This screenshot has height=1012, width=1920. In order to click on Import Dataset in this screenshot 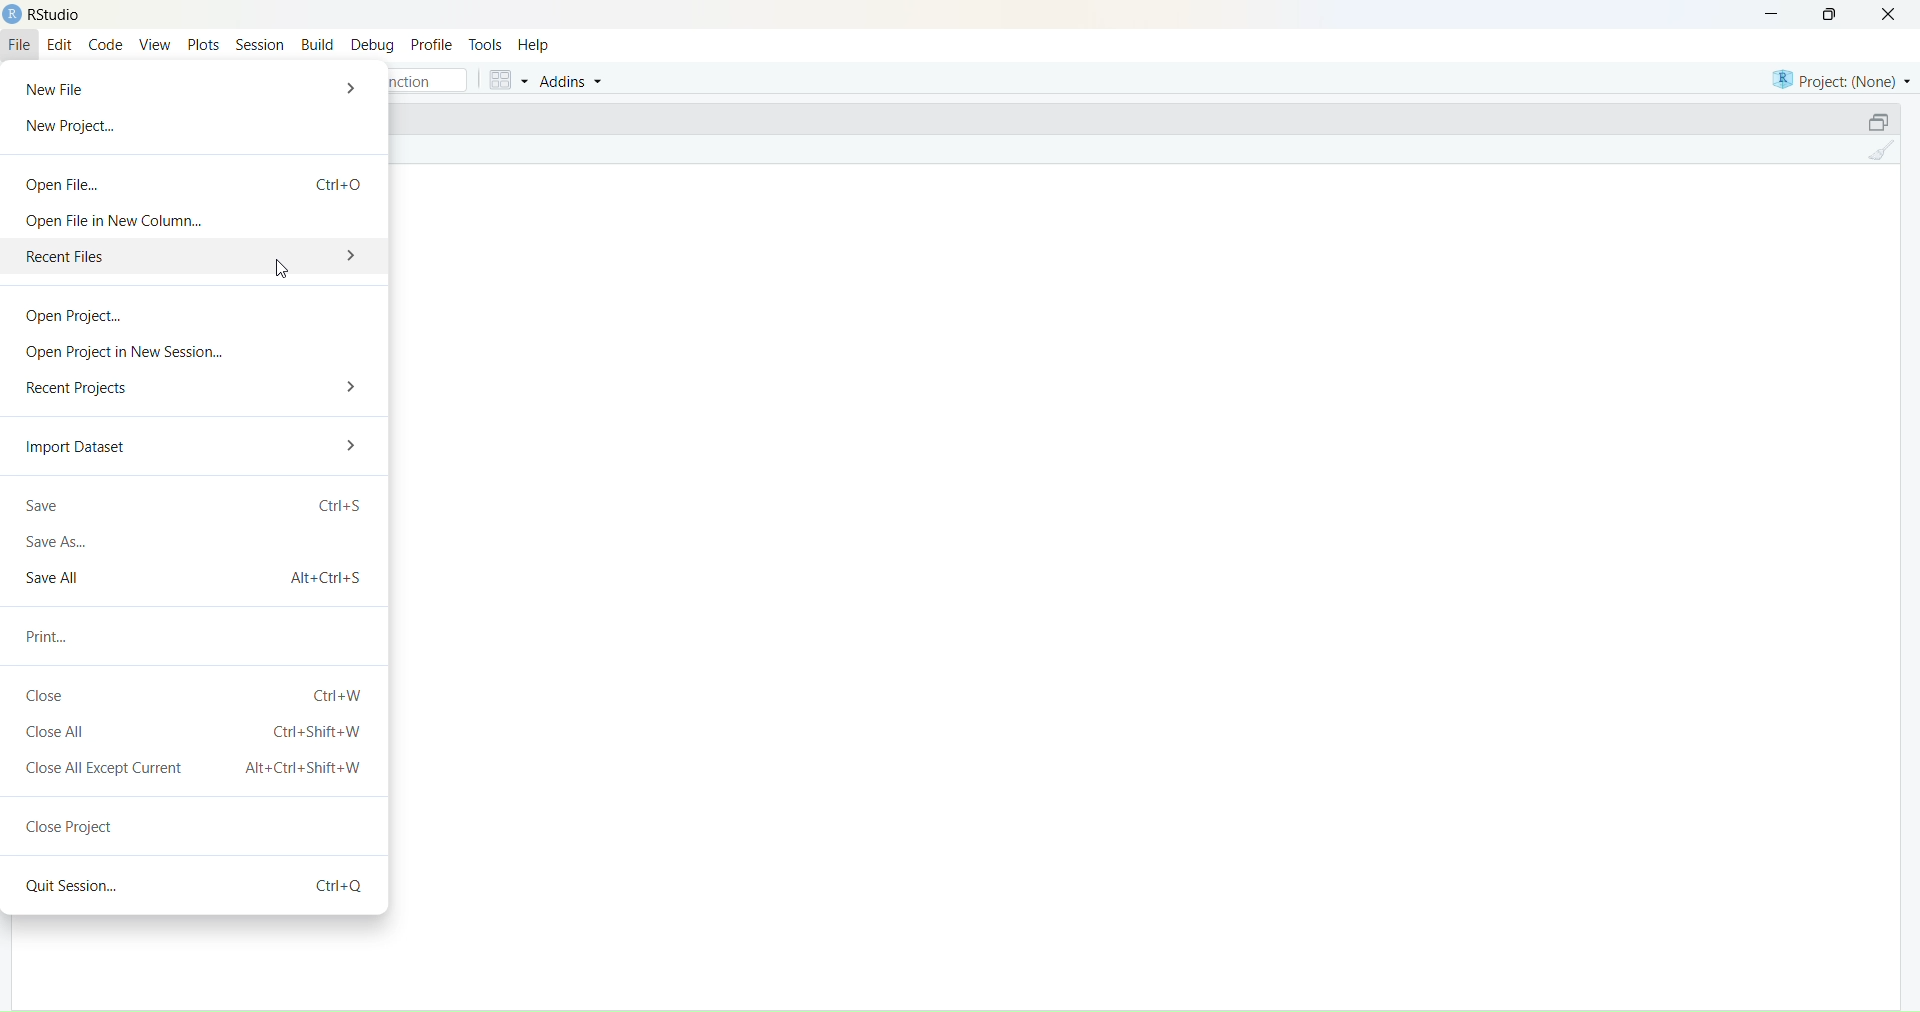, I will do `click(75, 446)`.